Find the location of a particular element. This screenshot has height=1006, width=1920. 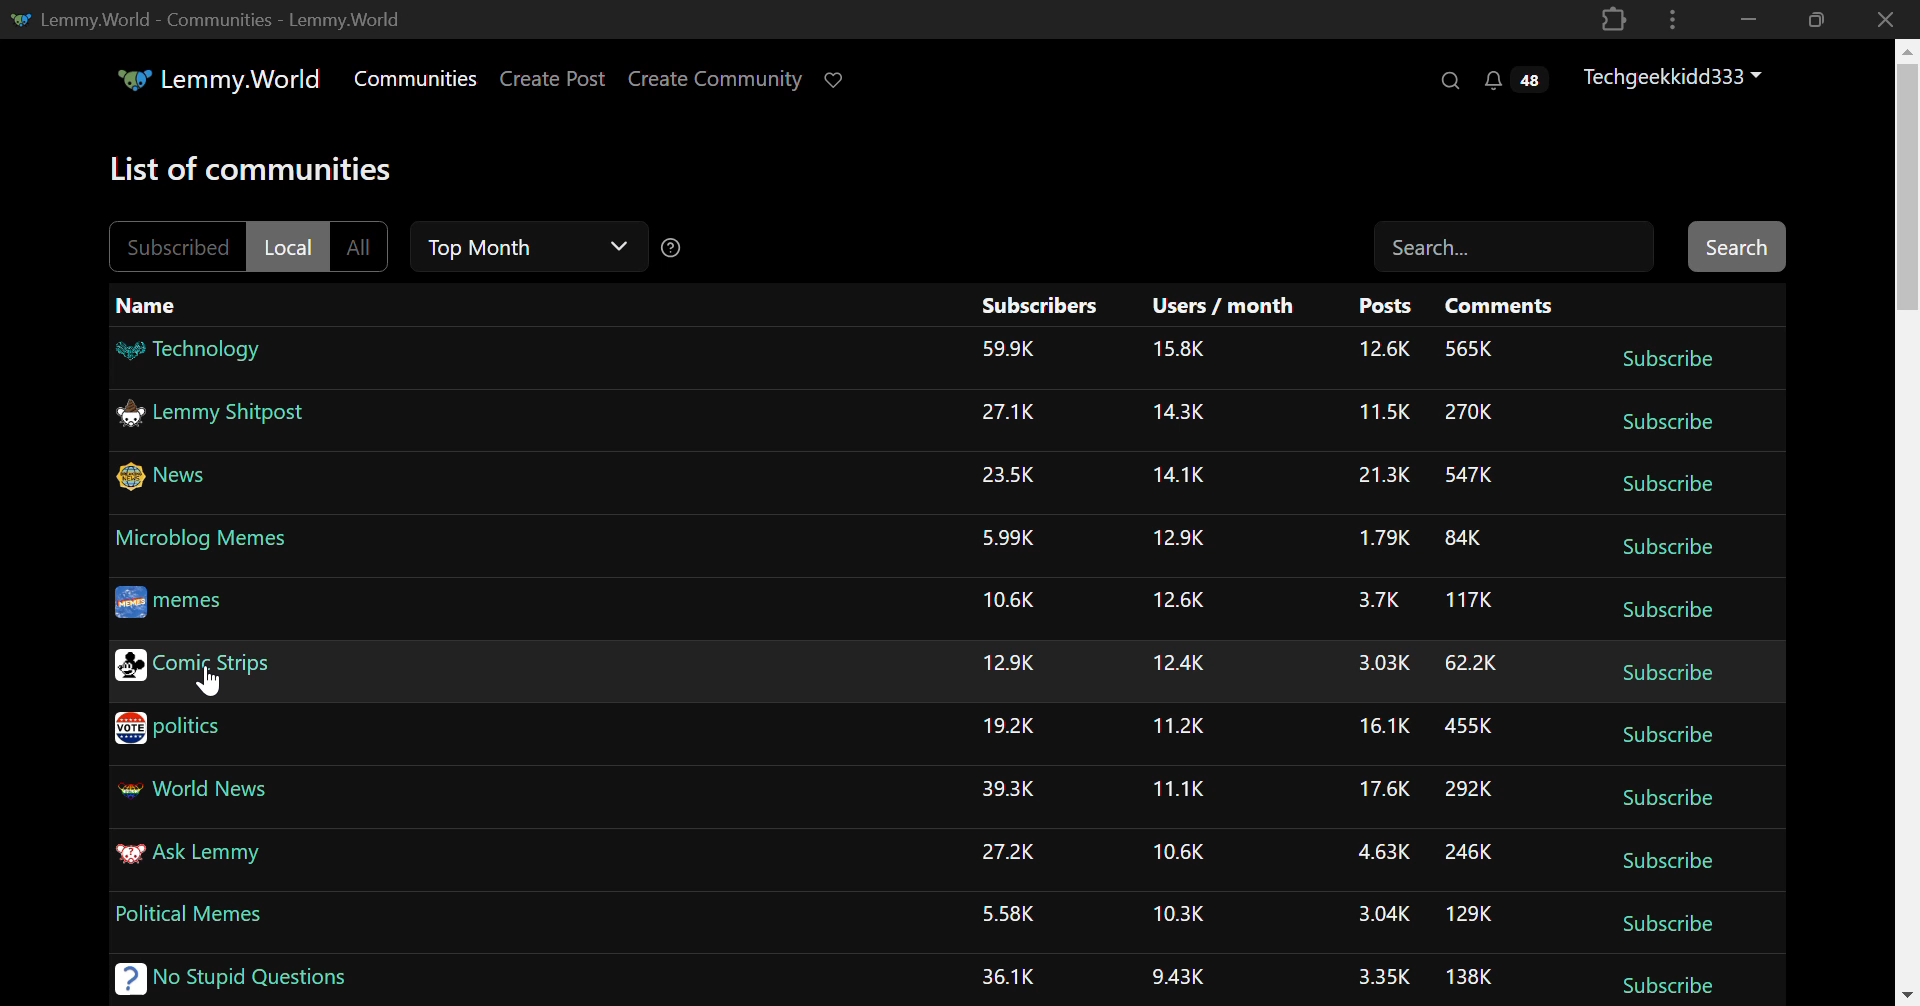

Subscribe is located at coordinates (1669, 548).